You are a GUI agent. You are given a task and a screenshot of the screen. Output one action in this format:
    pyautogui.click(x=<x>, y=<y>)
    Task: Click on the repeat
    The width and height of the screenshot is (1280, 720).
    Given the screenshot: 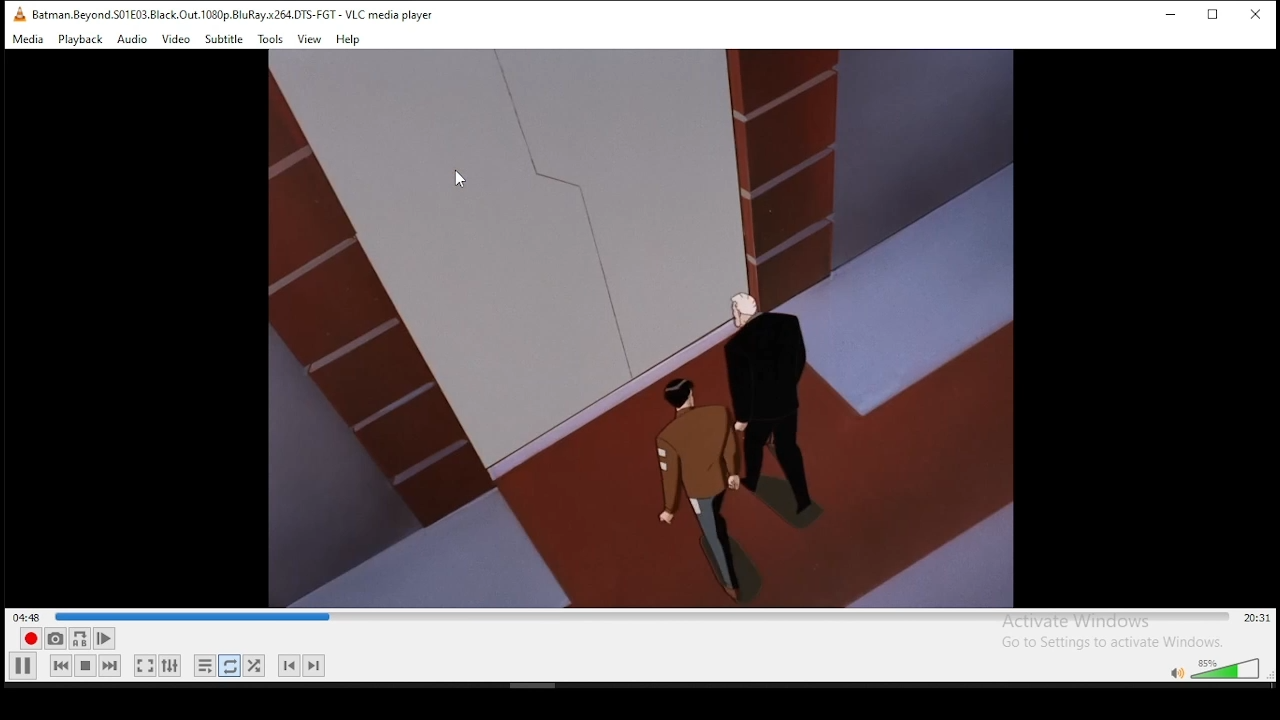 What is the action you would take?
    pyautogui.click(x=231, y=668)
    